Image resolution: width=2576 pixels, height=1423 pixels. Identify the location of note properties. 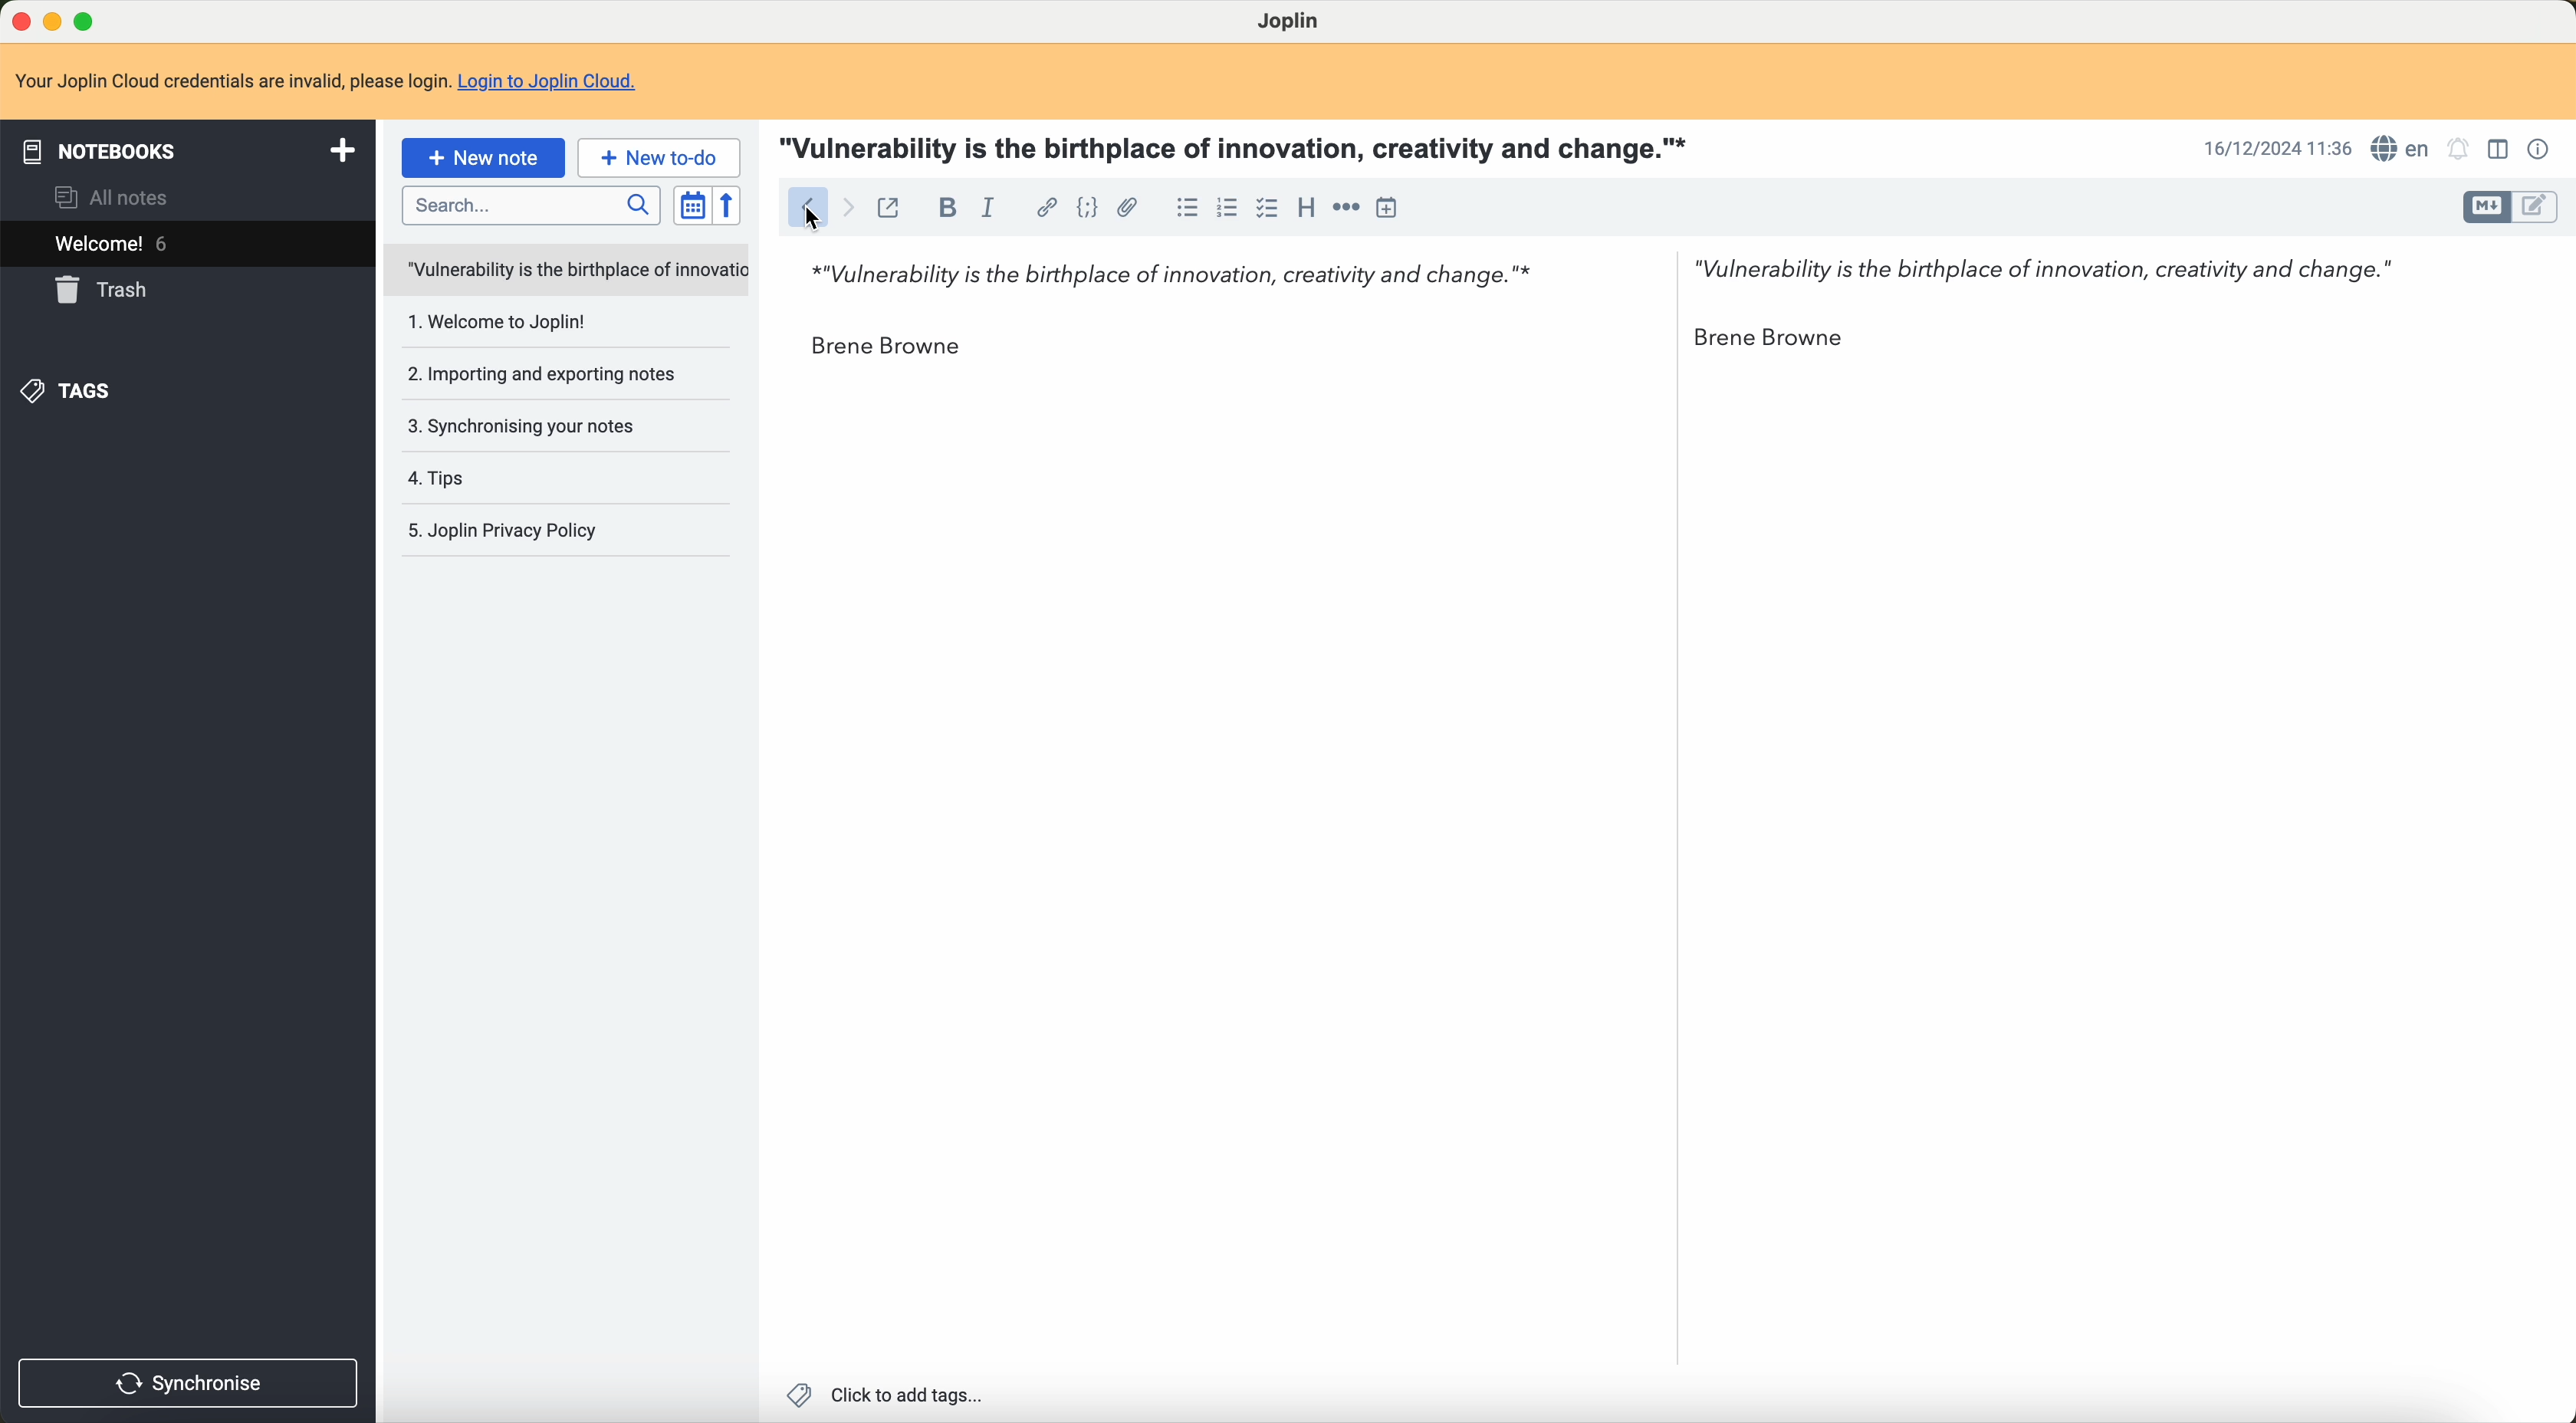
(2539, 149).